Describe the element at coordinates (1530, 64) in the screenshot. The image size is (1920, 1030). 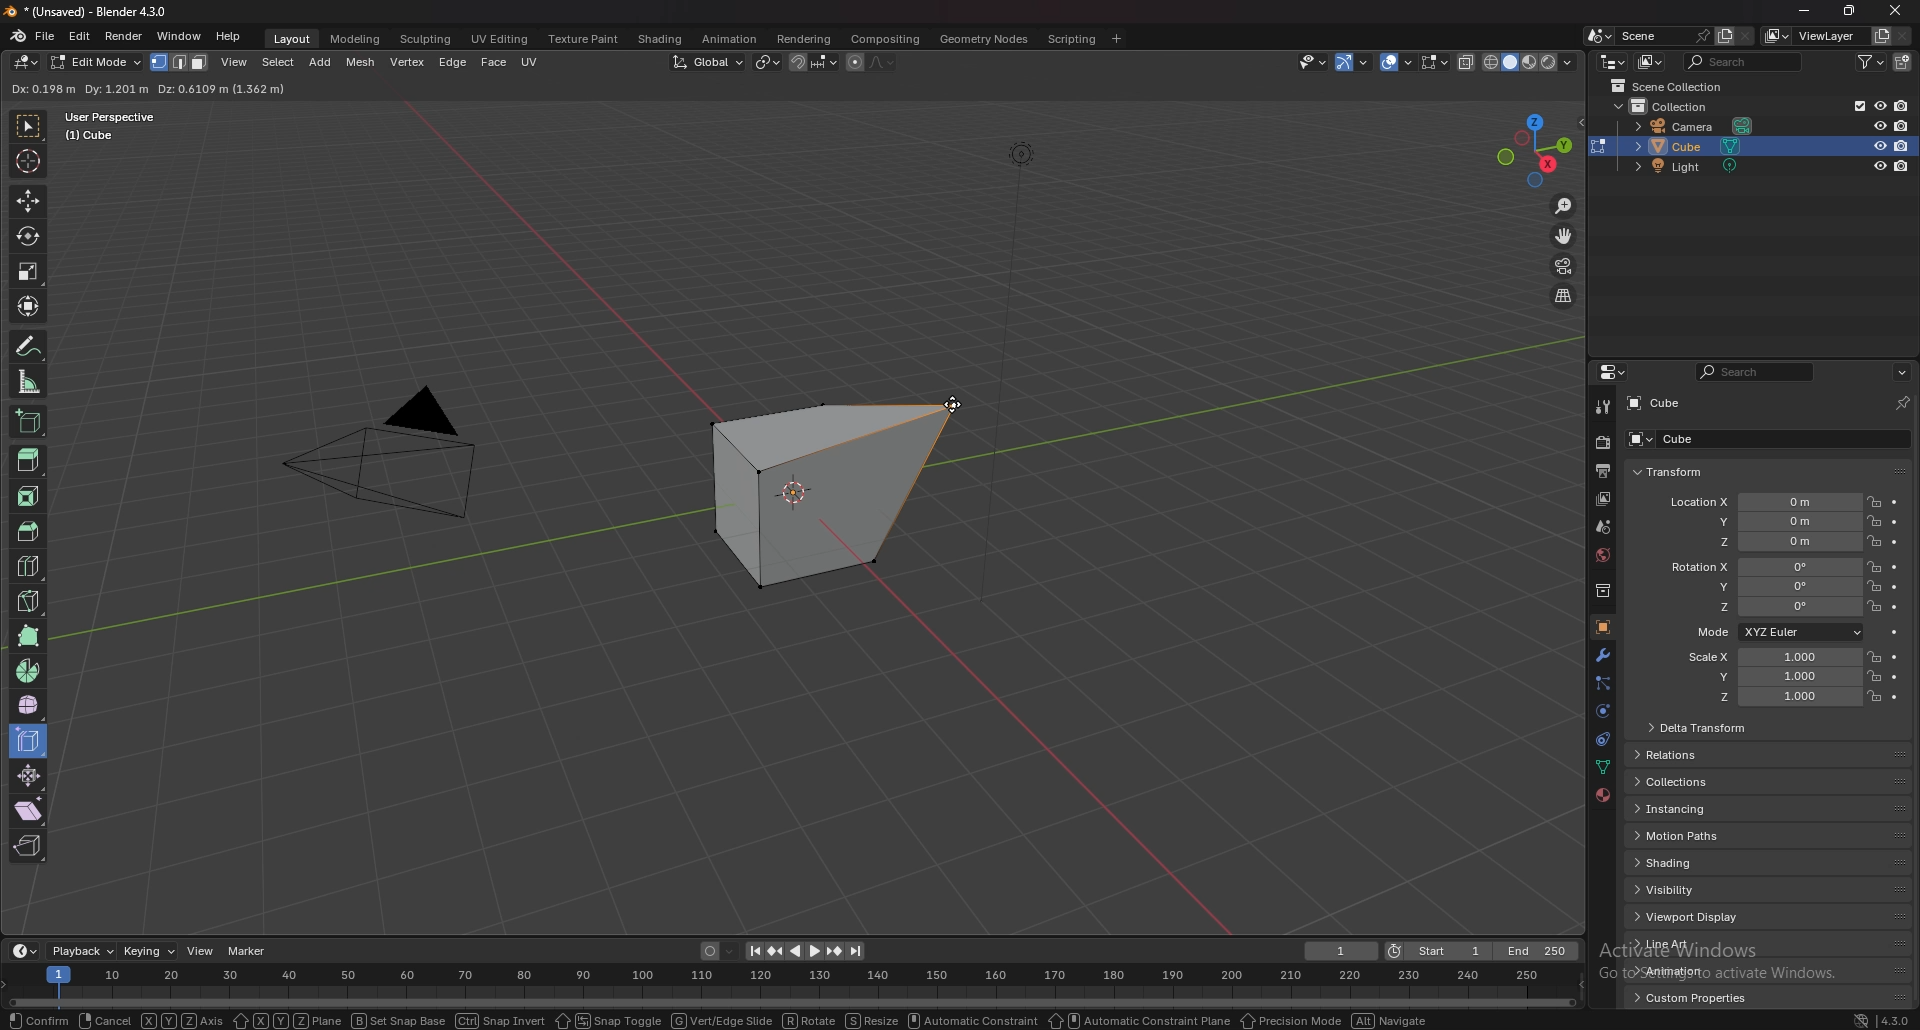
I see `viewport shading` at that location.